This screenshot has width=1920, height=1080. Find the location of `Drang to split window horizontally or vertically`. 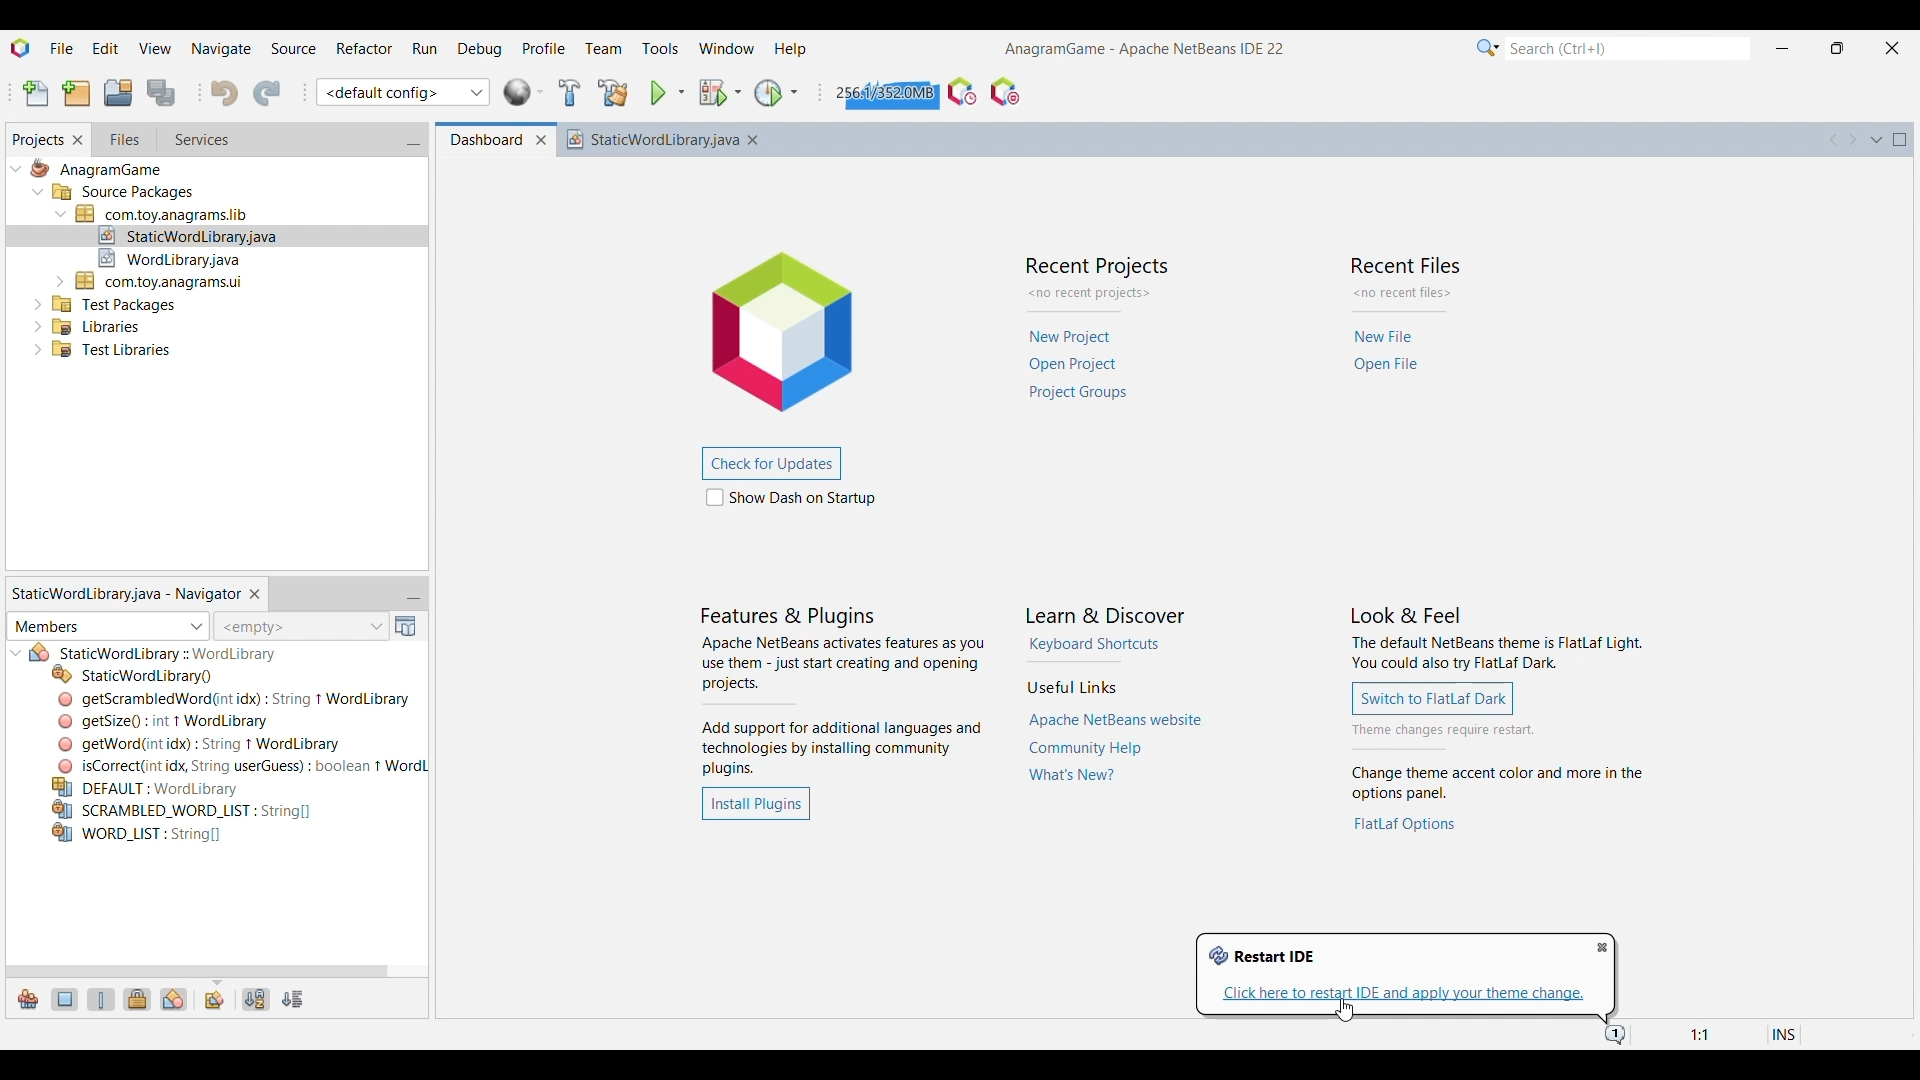

Drang to split window horizontally or vertically is located at coordinates (1901, 172).